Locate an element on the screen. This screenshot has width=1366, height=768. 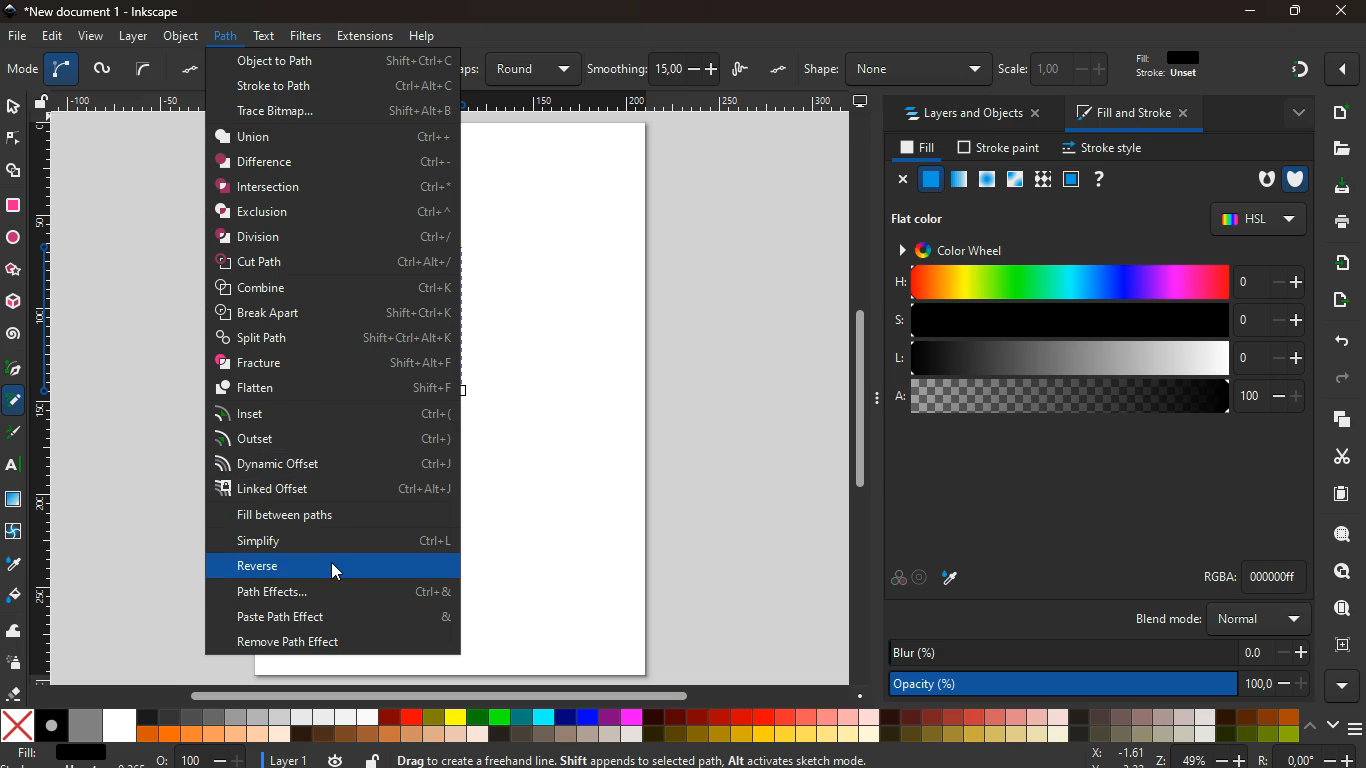
star is located at coordinates (13, 271).